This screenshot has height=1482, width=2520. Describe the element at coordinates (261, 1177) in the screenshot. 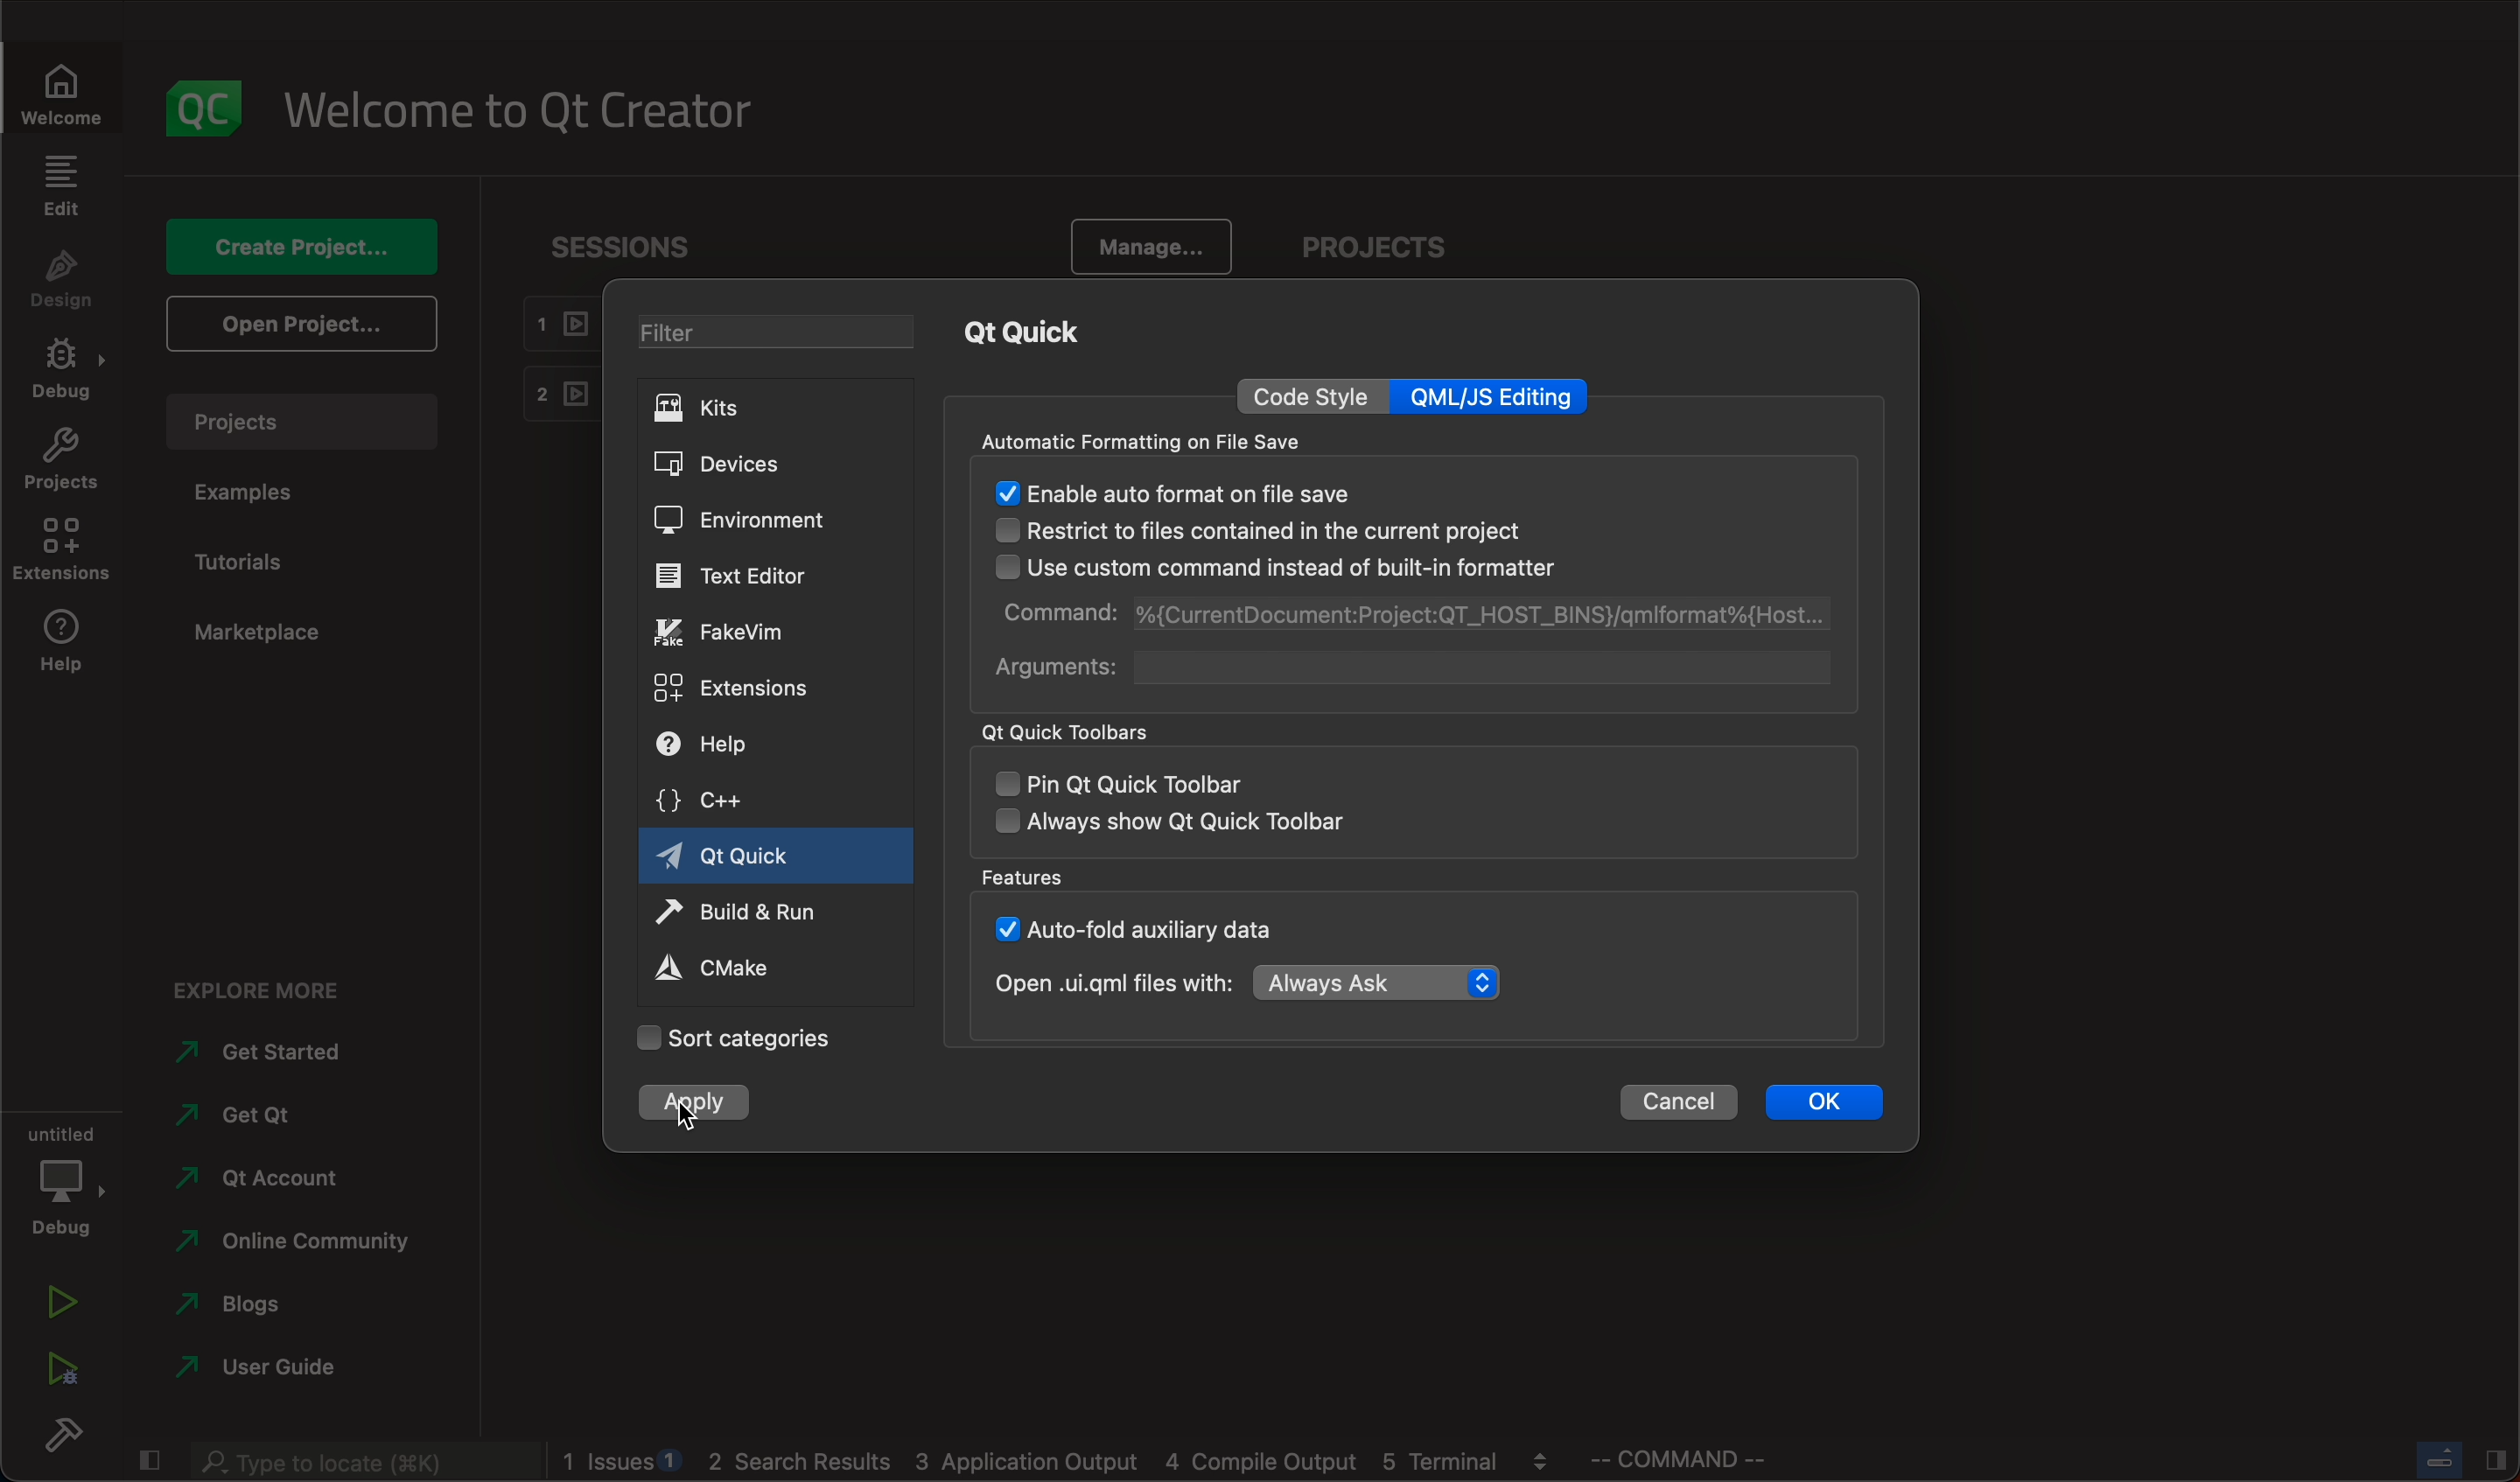

I see `account` at that location.